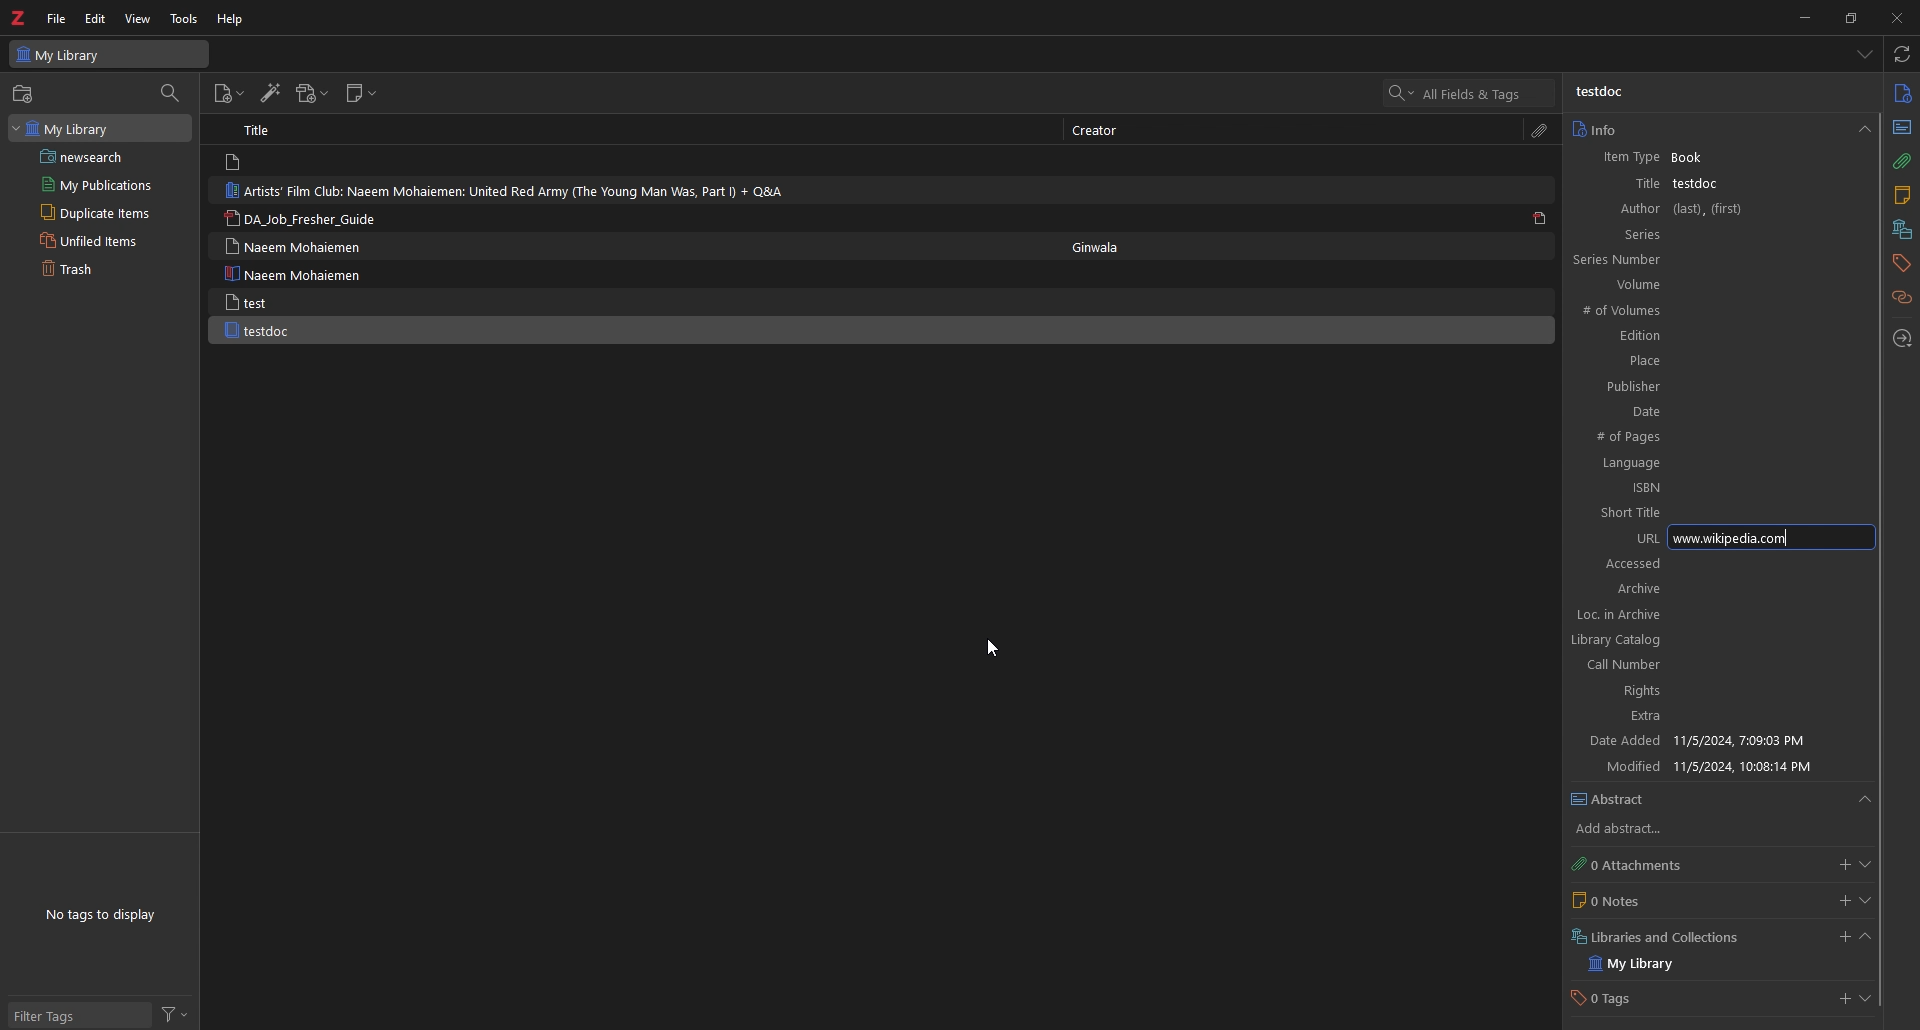  I want to click on URL, so click(1642, 537).